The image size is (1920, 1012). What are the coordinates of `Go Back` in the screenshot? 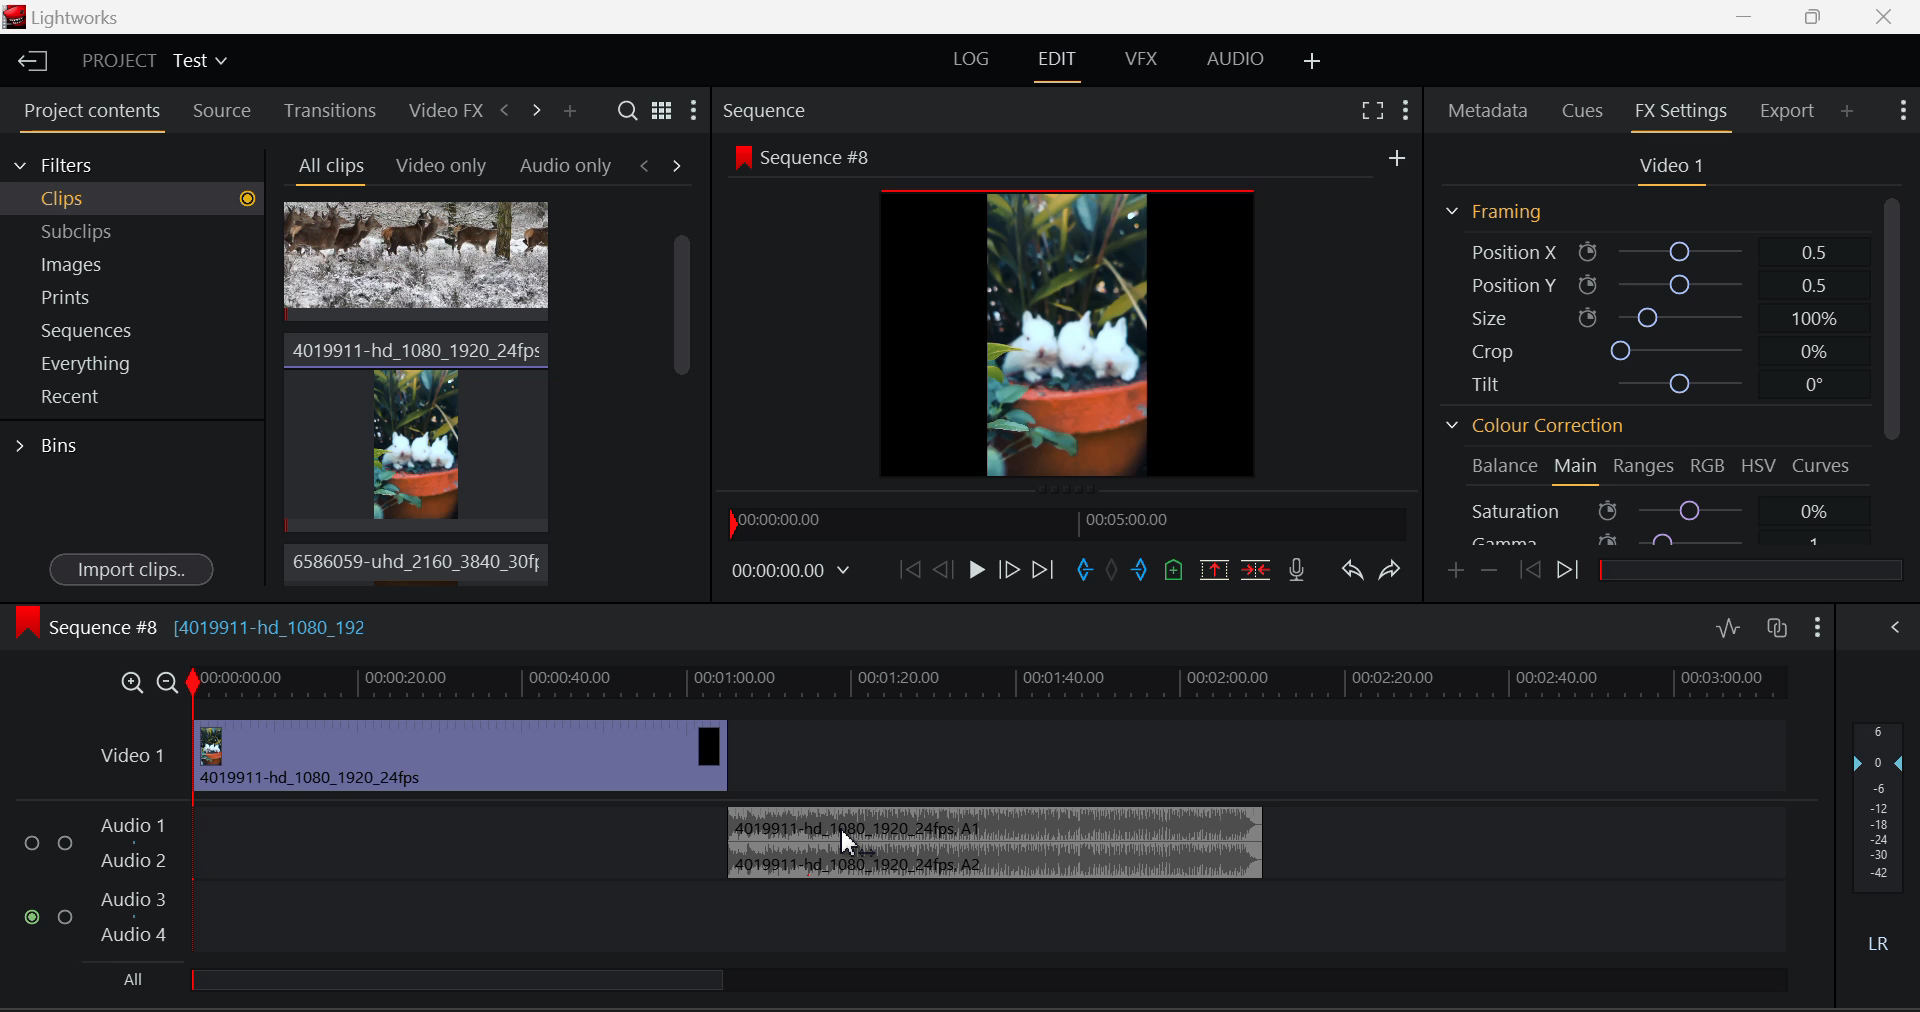 It's located at (942, 567).